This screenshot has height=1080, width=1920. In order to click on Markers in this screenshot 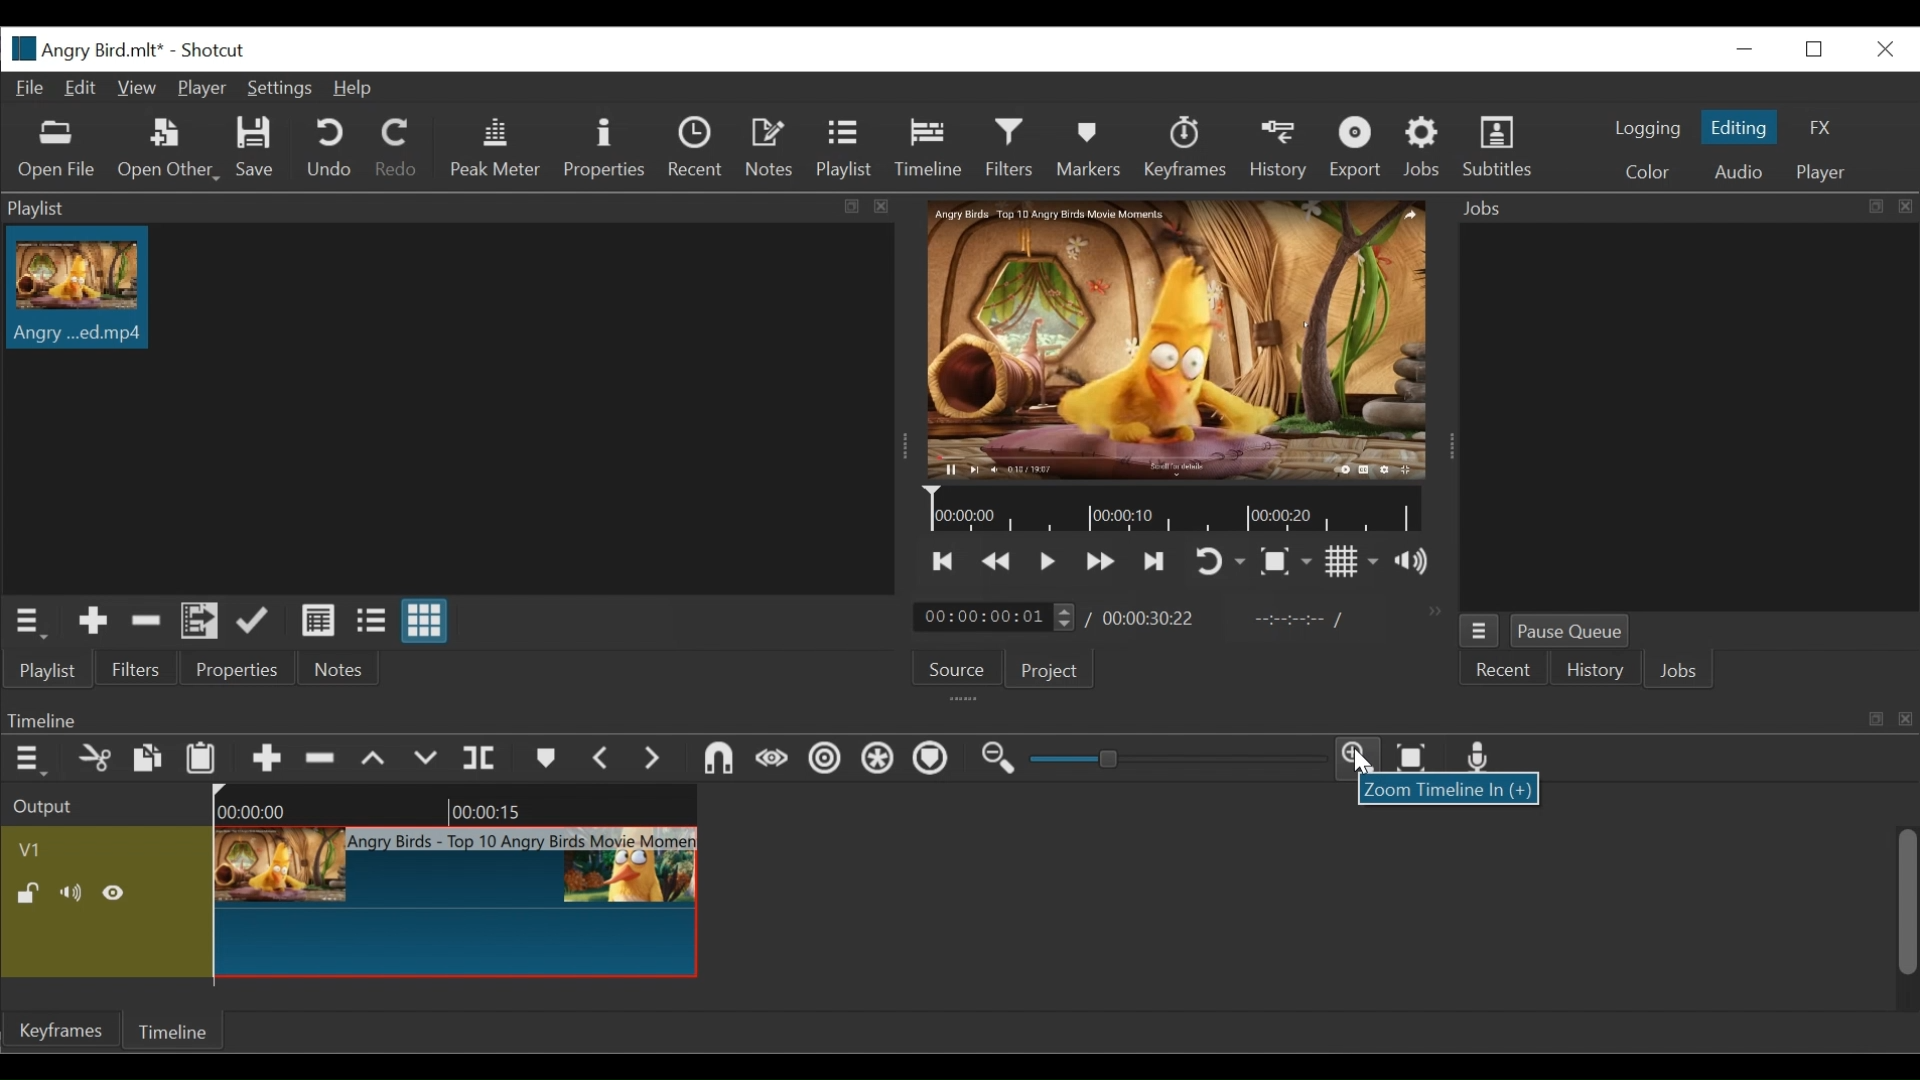, I will do `click(547, 760)`.